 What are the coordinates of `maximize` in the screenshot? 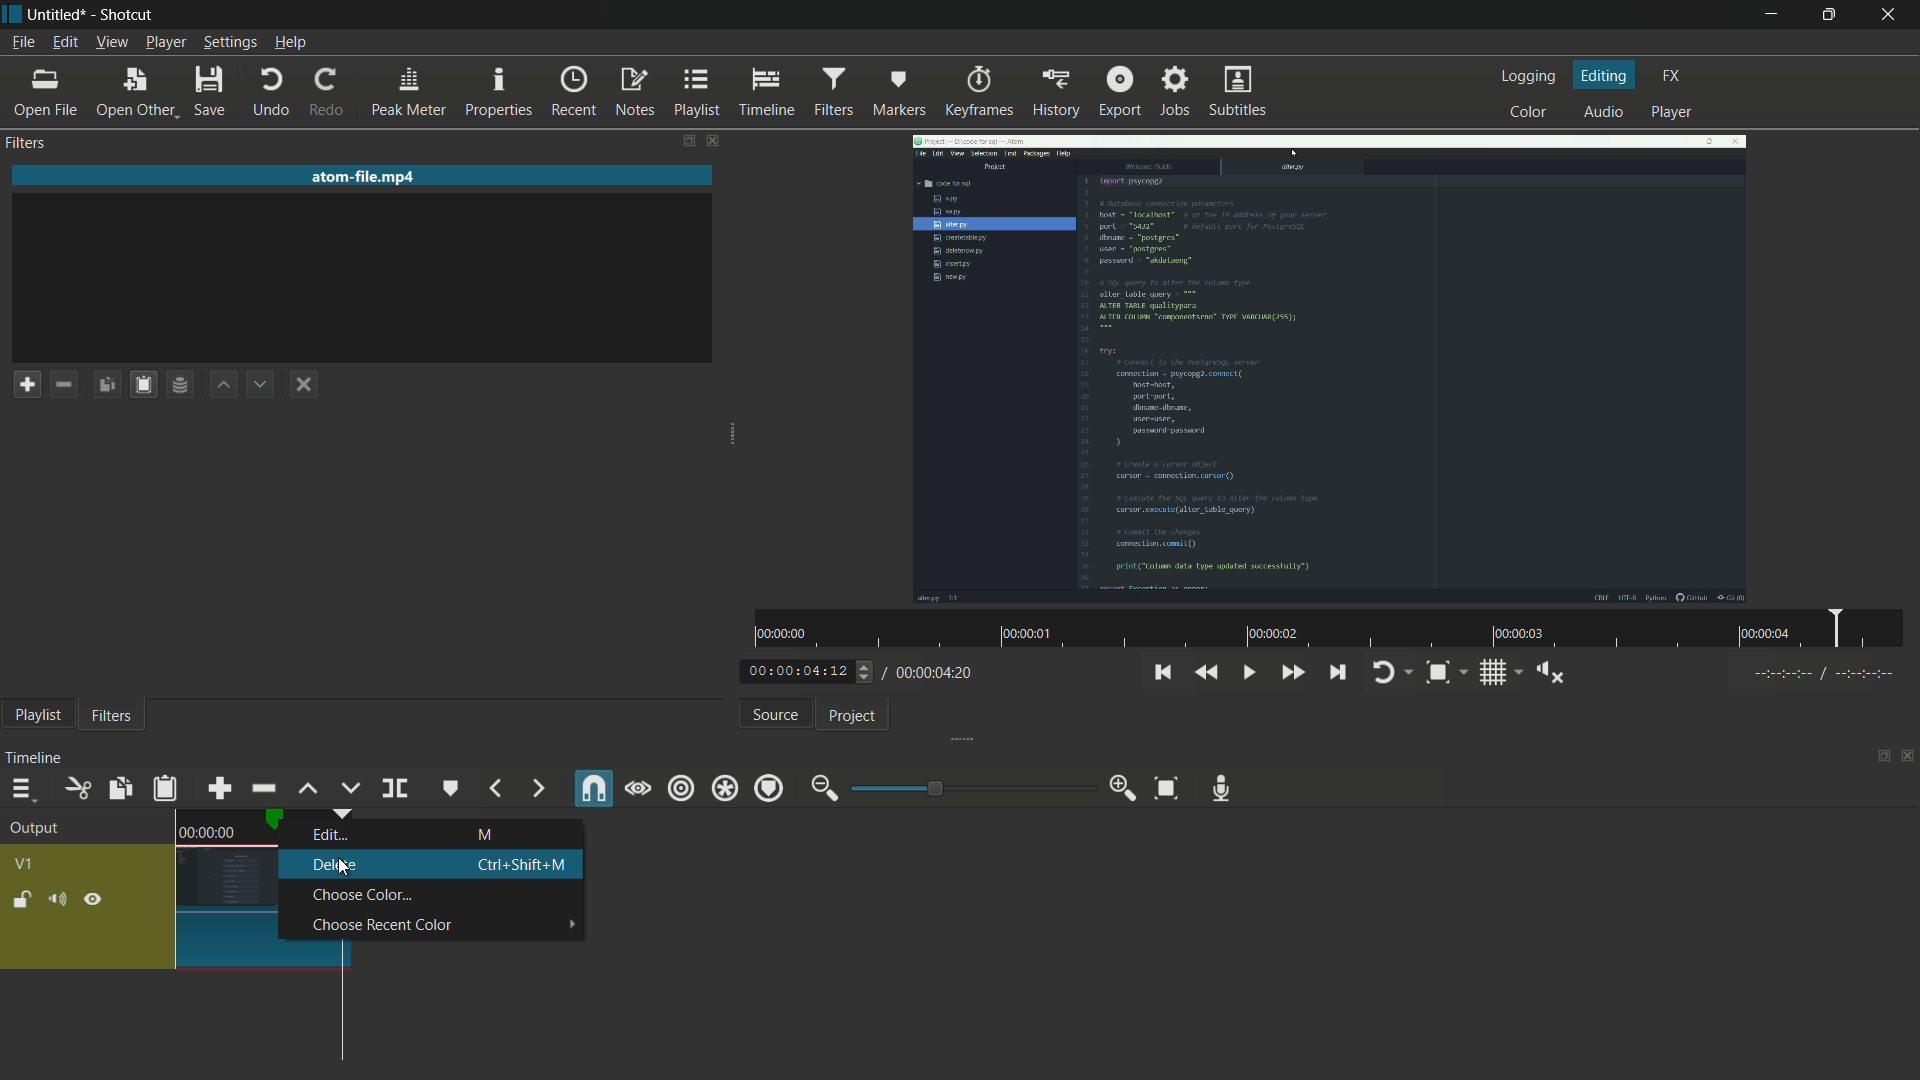 It's located at (1833, 15).